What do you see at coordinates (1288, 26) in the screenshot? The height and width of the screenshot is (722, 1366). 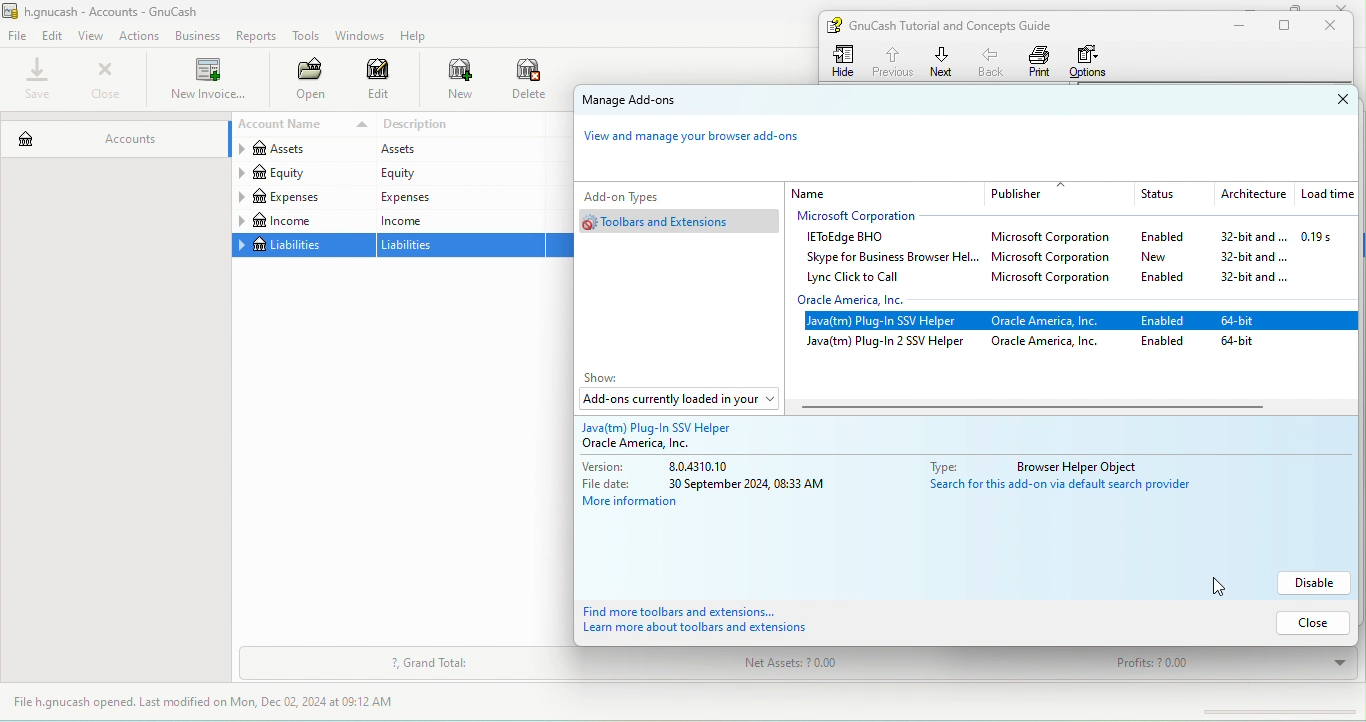 I see `maximize` at bounding box center [1288, 26].